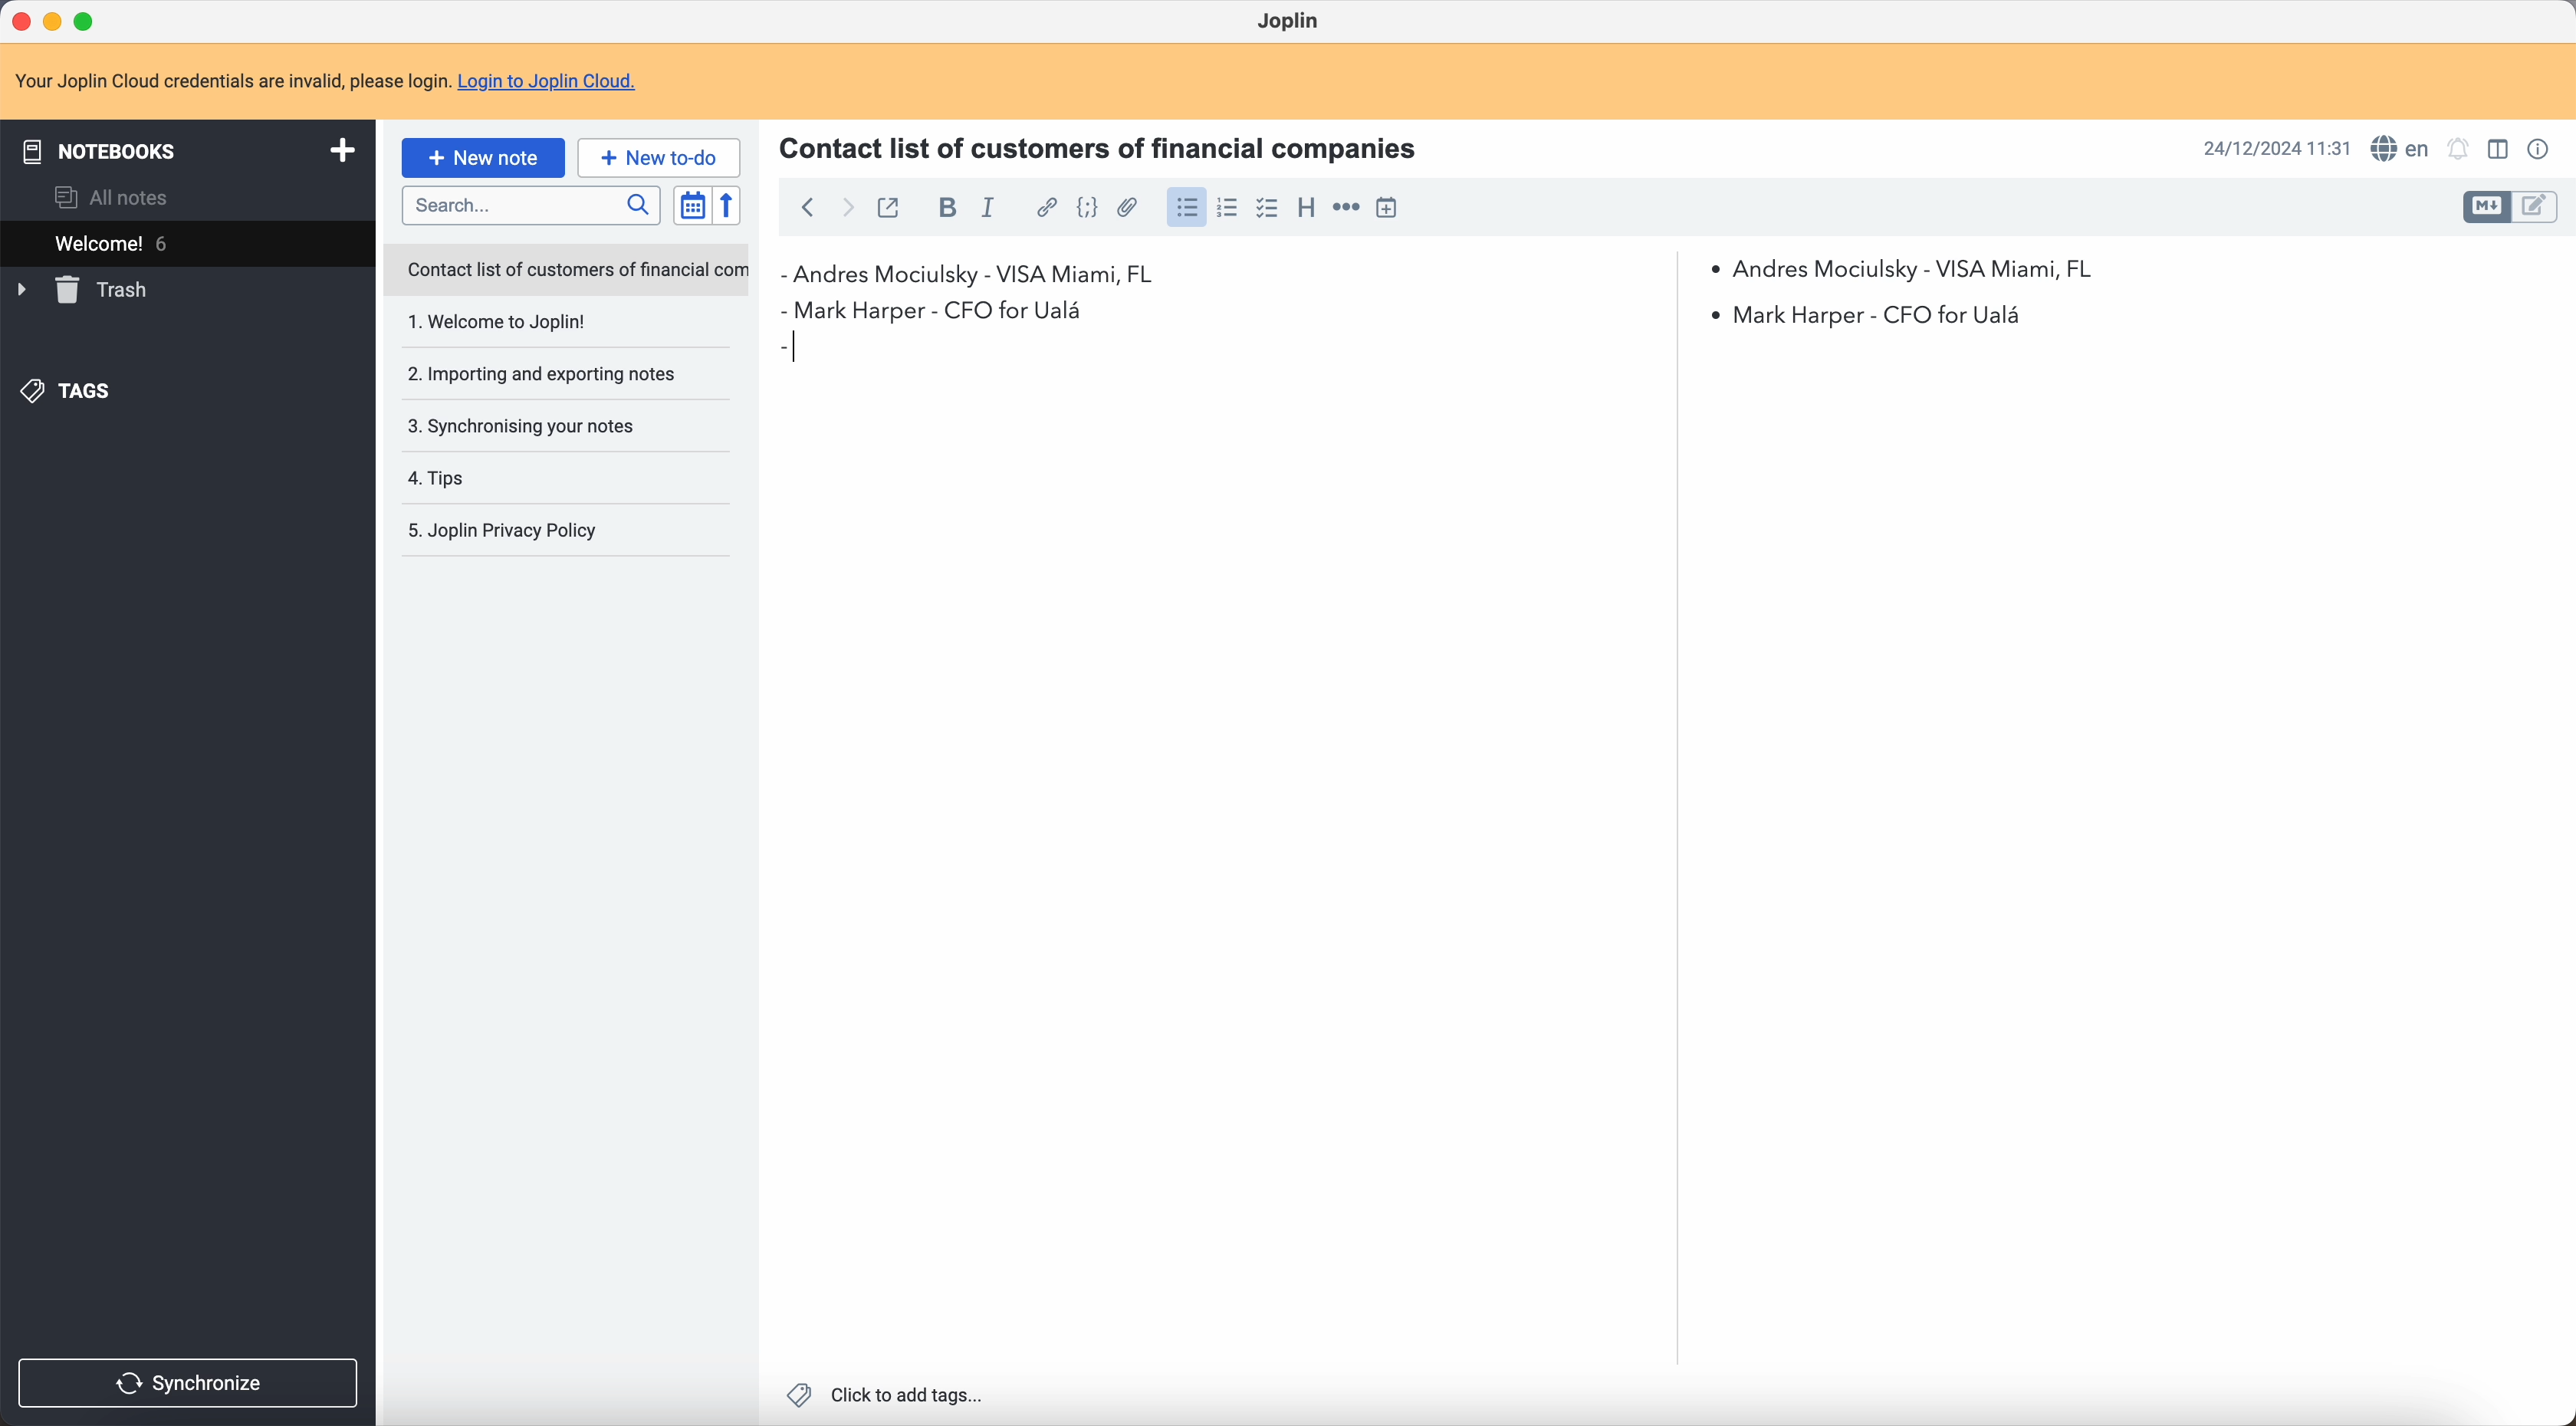 The height and width of the screenshot is (1426, 2576). I want to click on Joplin, so click(1287, 20).